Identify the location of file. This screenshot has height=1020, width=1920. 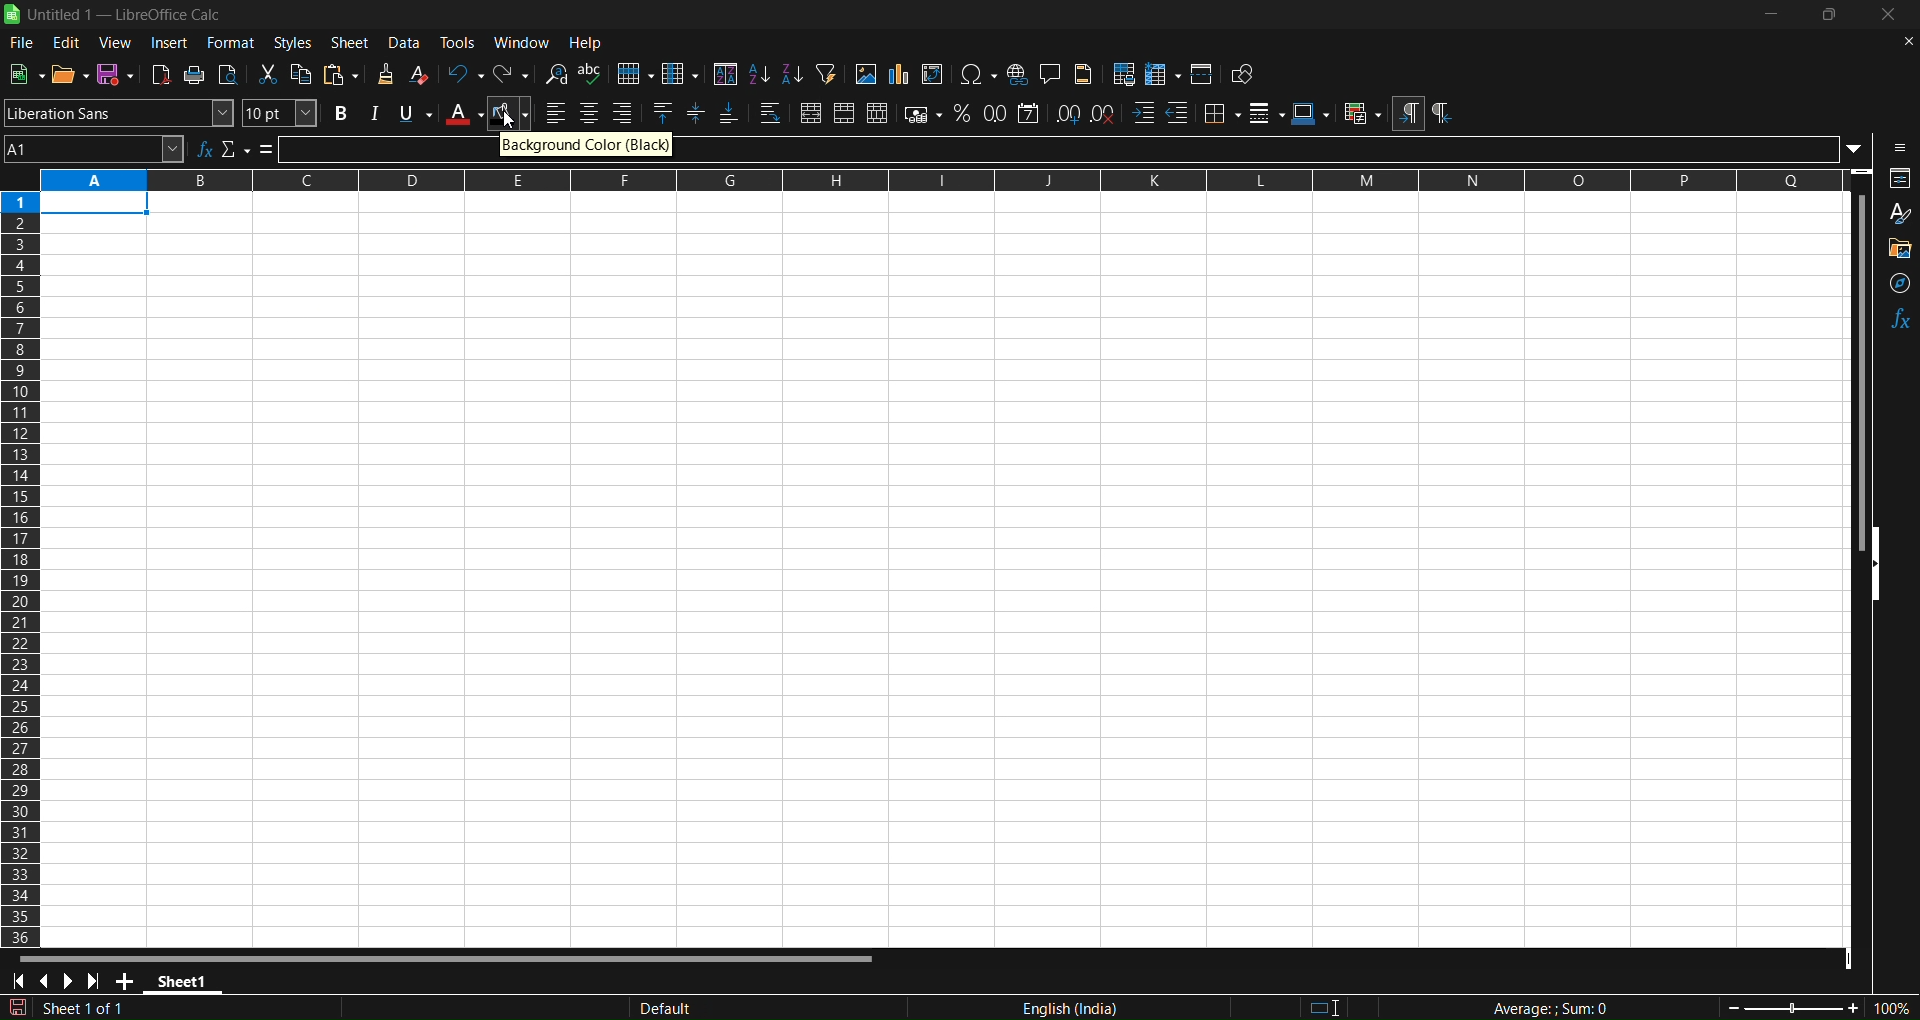
(22, 43).